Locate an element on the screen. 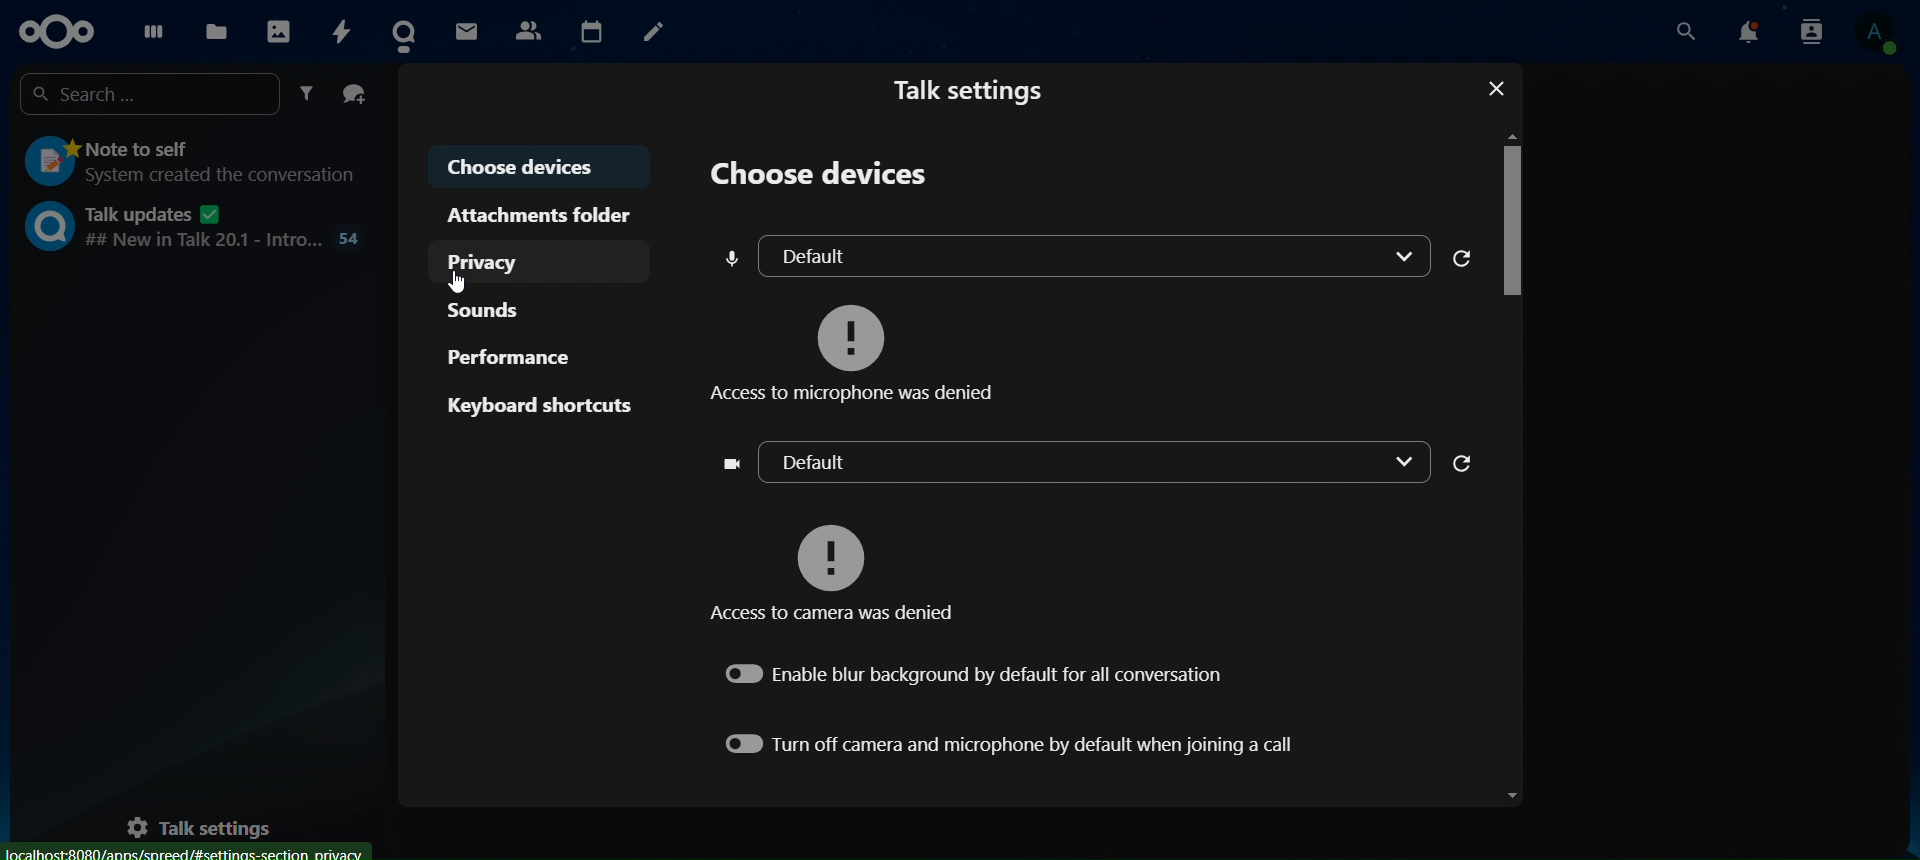 The image size is (1920, 860). talk updates is located at coordinates (196, 226).